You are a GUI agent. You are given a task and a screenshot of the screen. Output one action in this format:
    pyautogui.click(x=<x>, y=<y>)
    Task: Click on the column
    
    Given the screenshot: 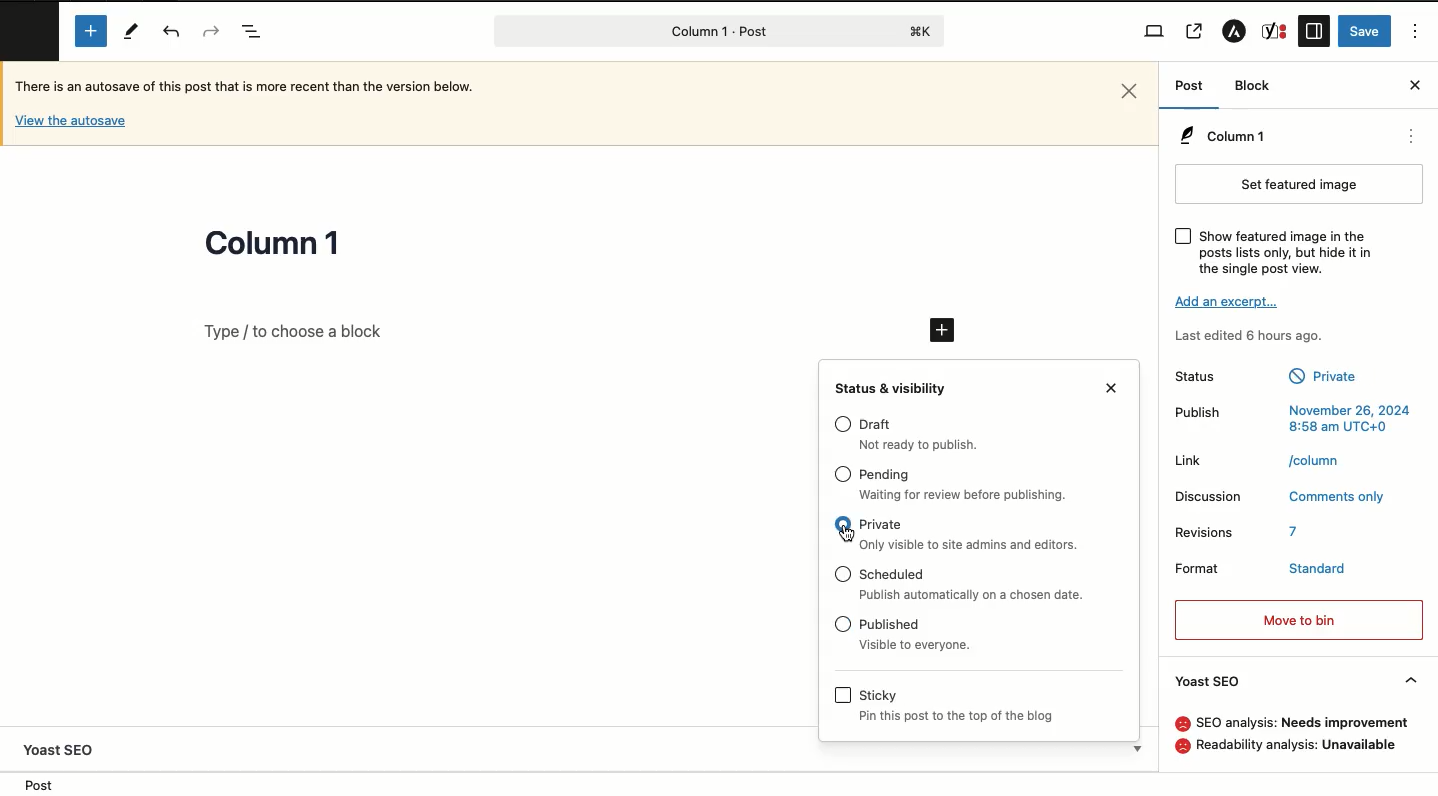 What is the action you would take?
    pyautogui.click(x=1317, y=459)
    